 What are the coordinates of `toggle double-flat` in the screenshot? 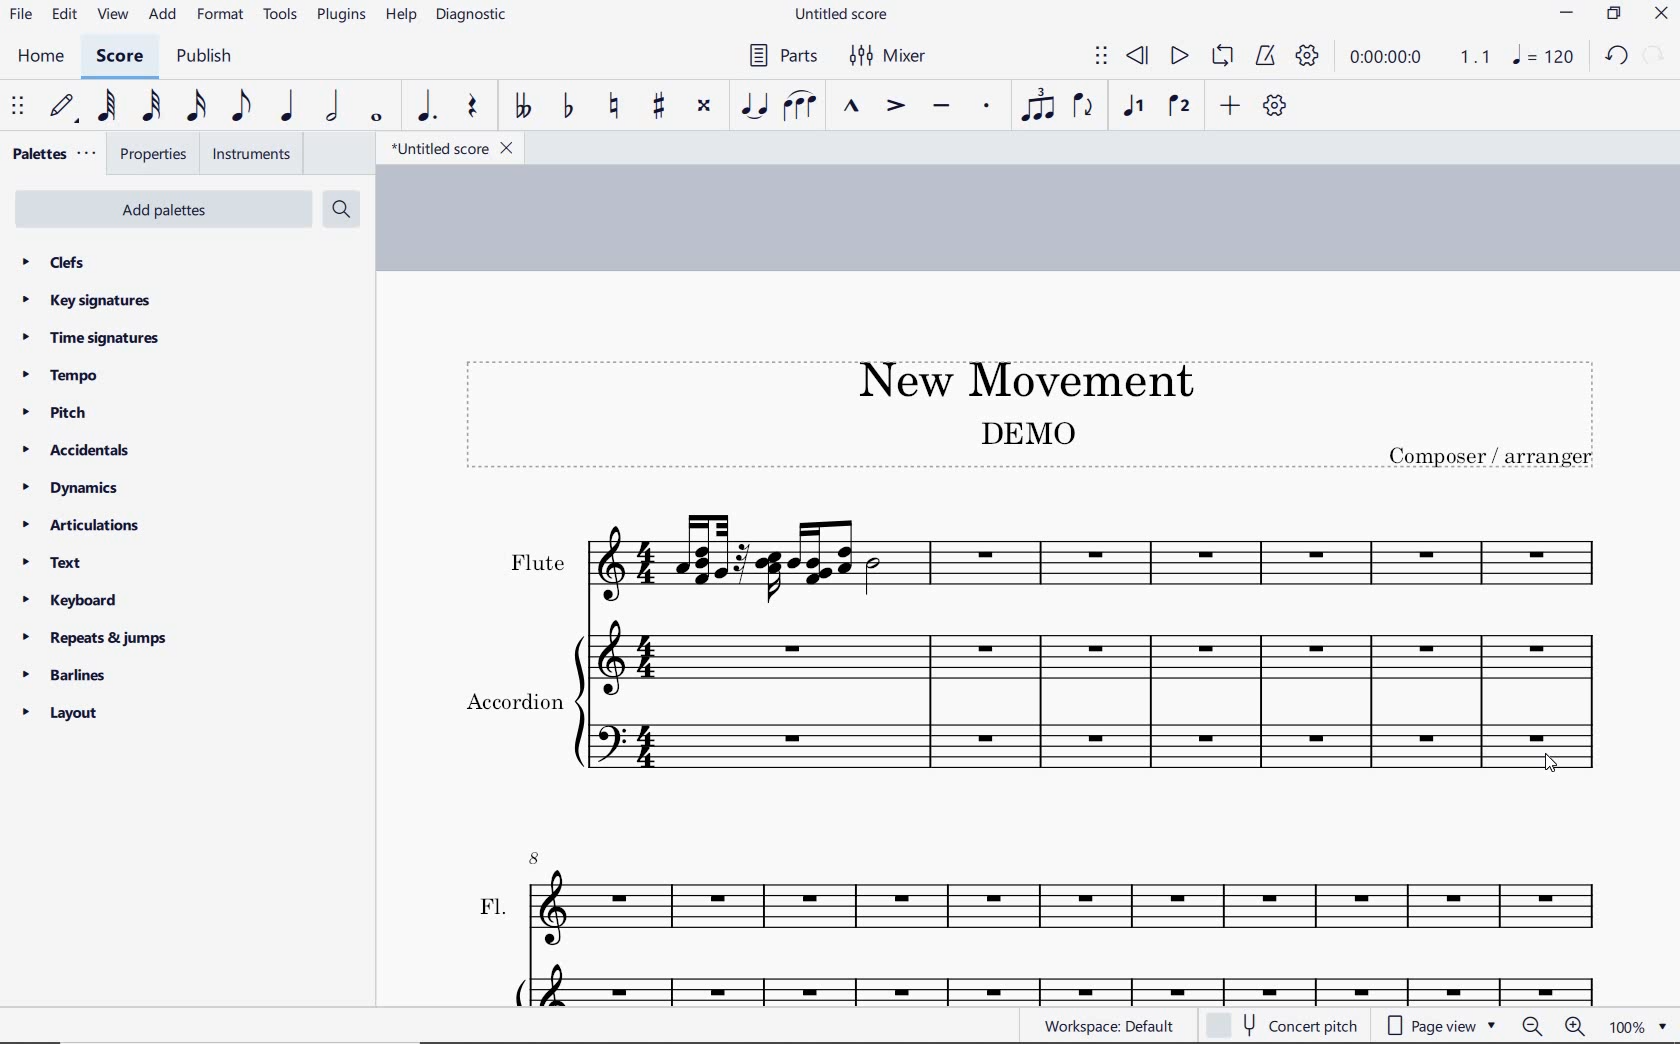 It's located at (522, 107).